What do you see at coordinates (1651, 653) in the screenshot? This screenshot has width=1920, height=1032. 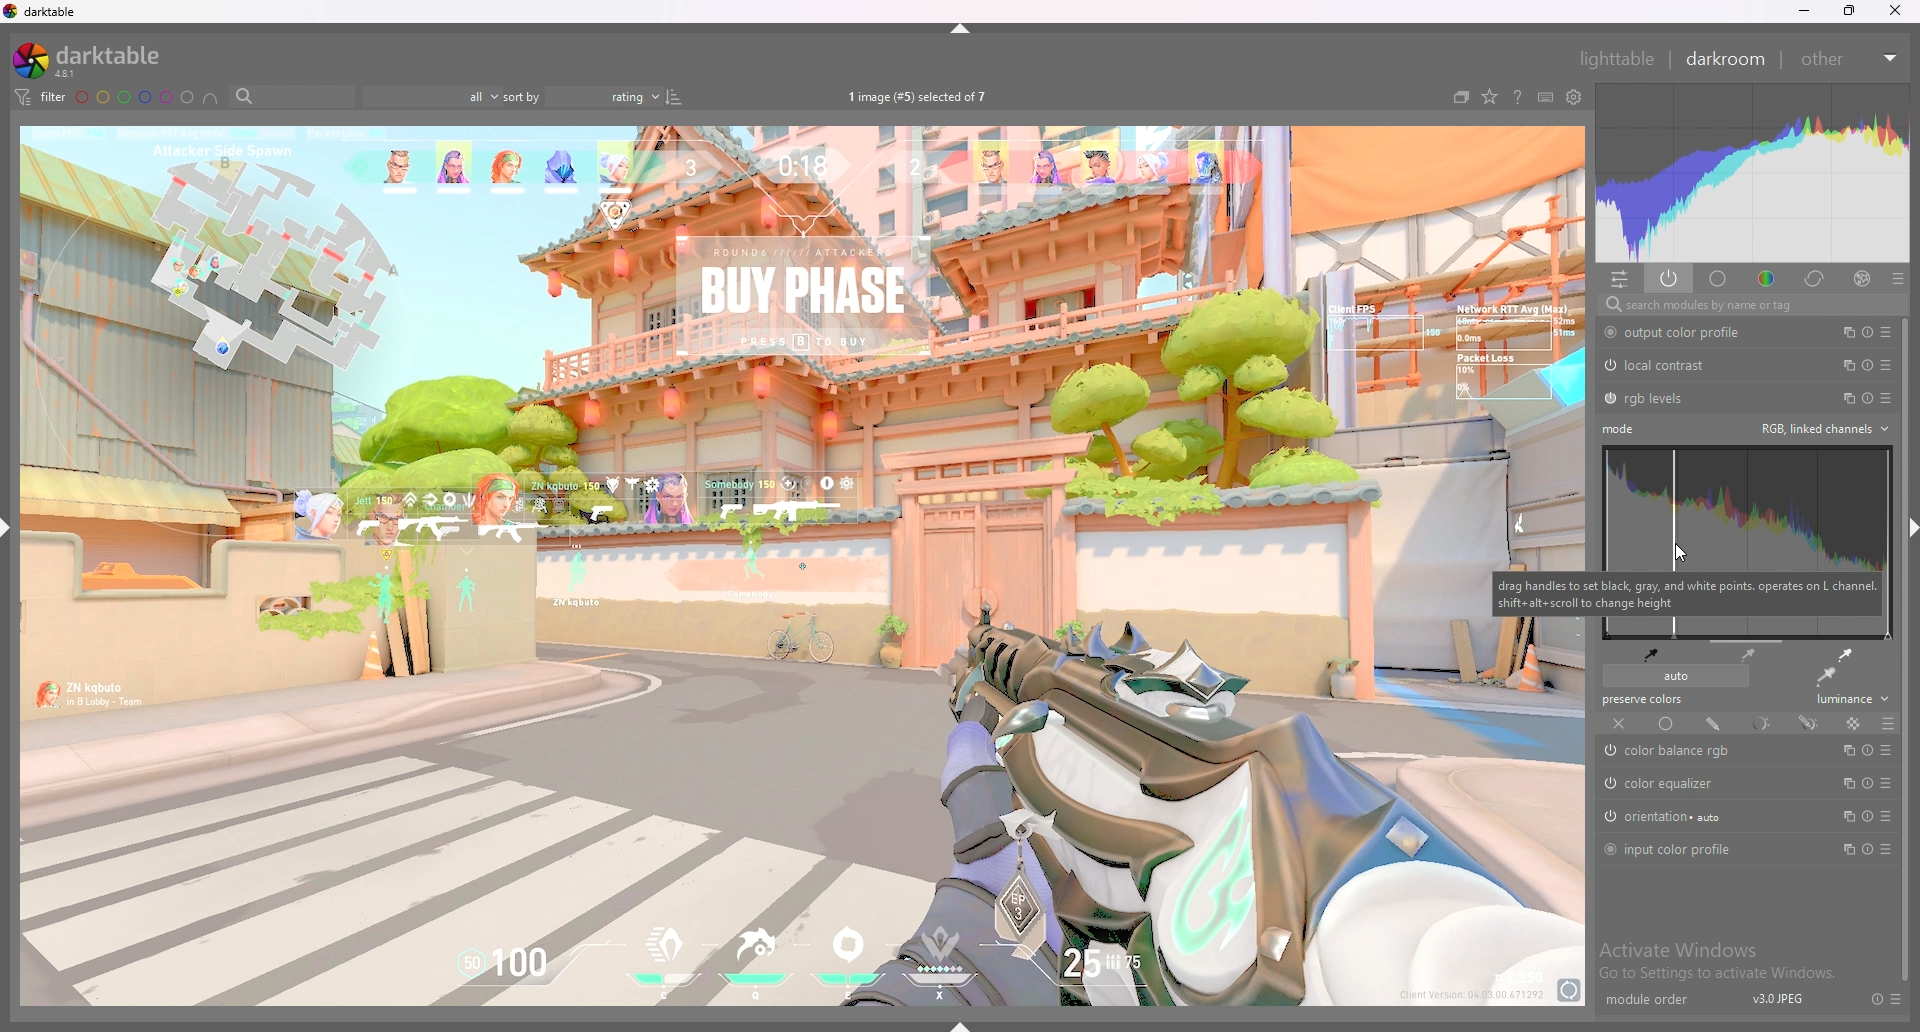 I see `black point` at bounding box center [1651, 653].